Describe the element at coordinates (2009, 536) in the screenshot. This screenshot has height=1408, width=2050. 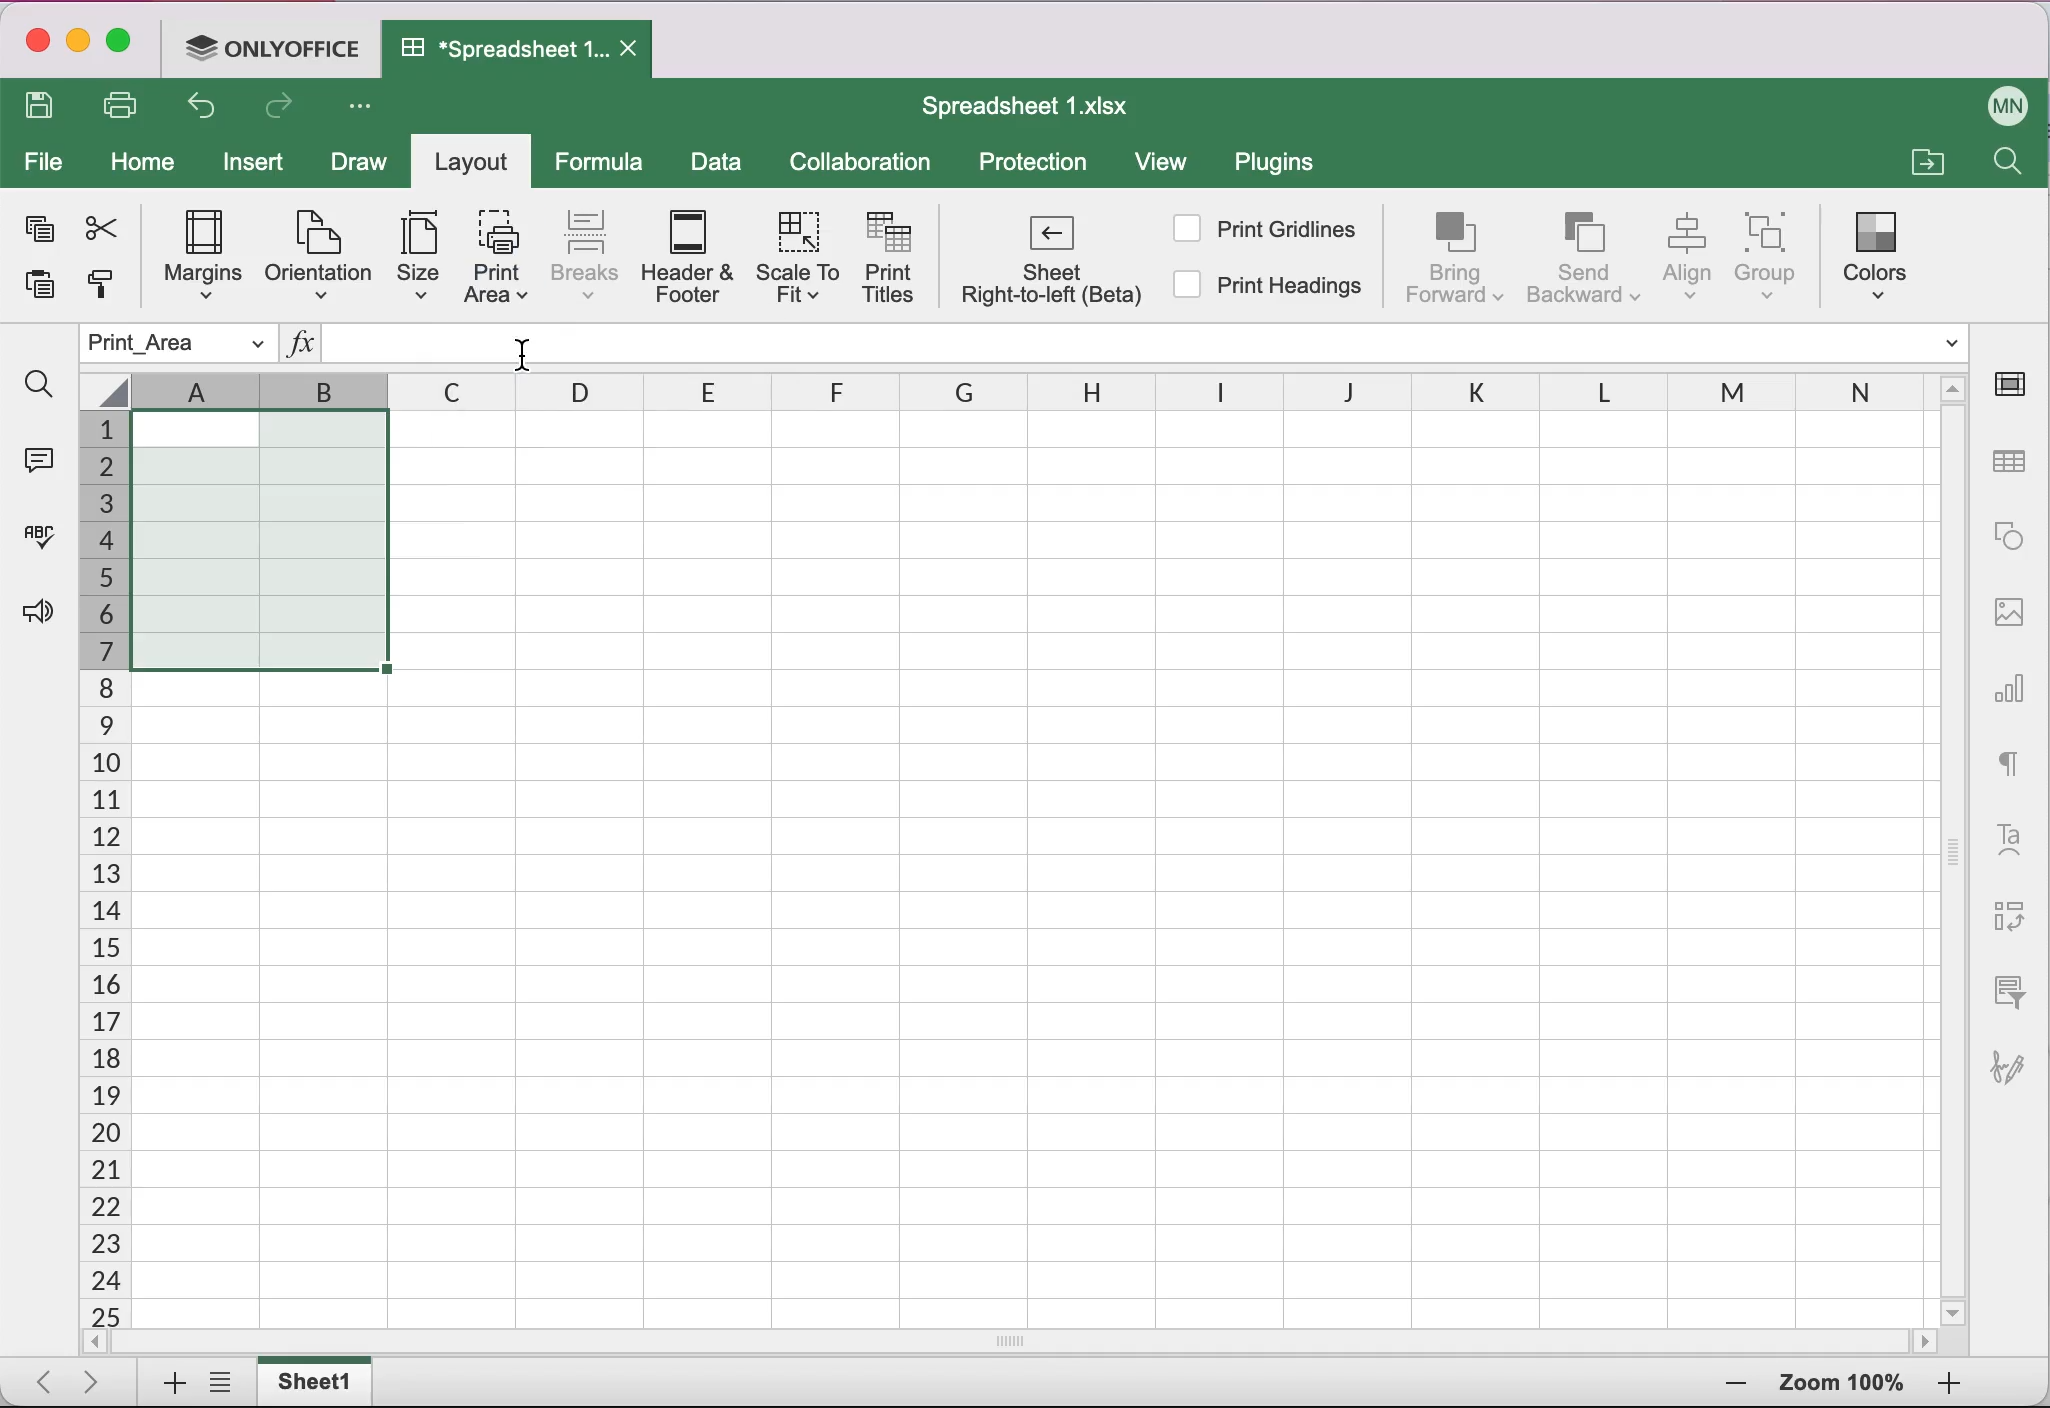
I see `shape` at that location.